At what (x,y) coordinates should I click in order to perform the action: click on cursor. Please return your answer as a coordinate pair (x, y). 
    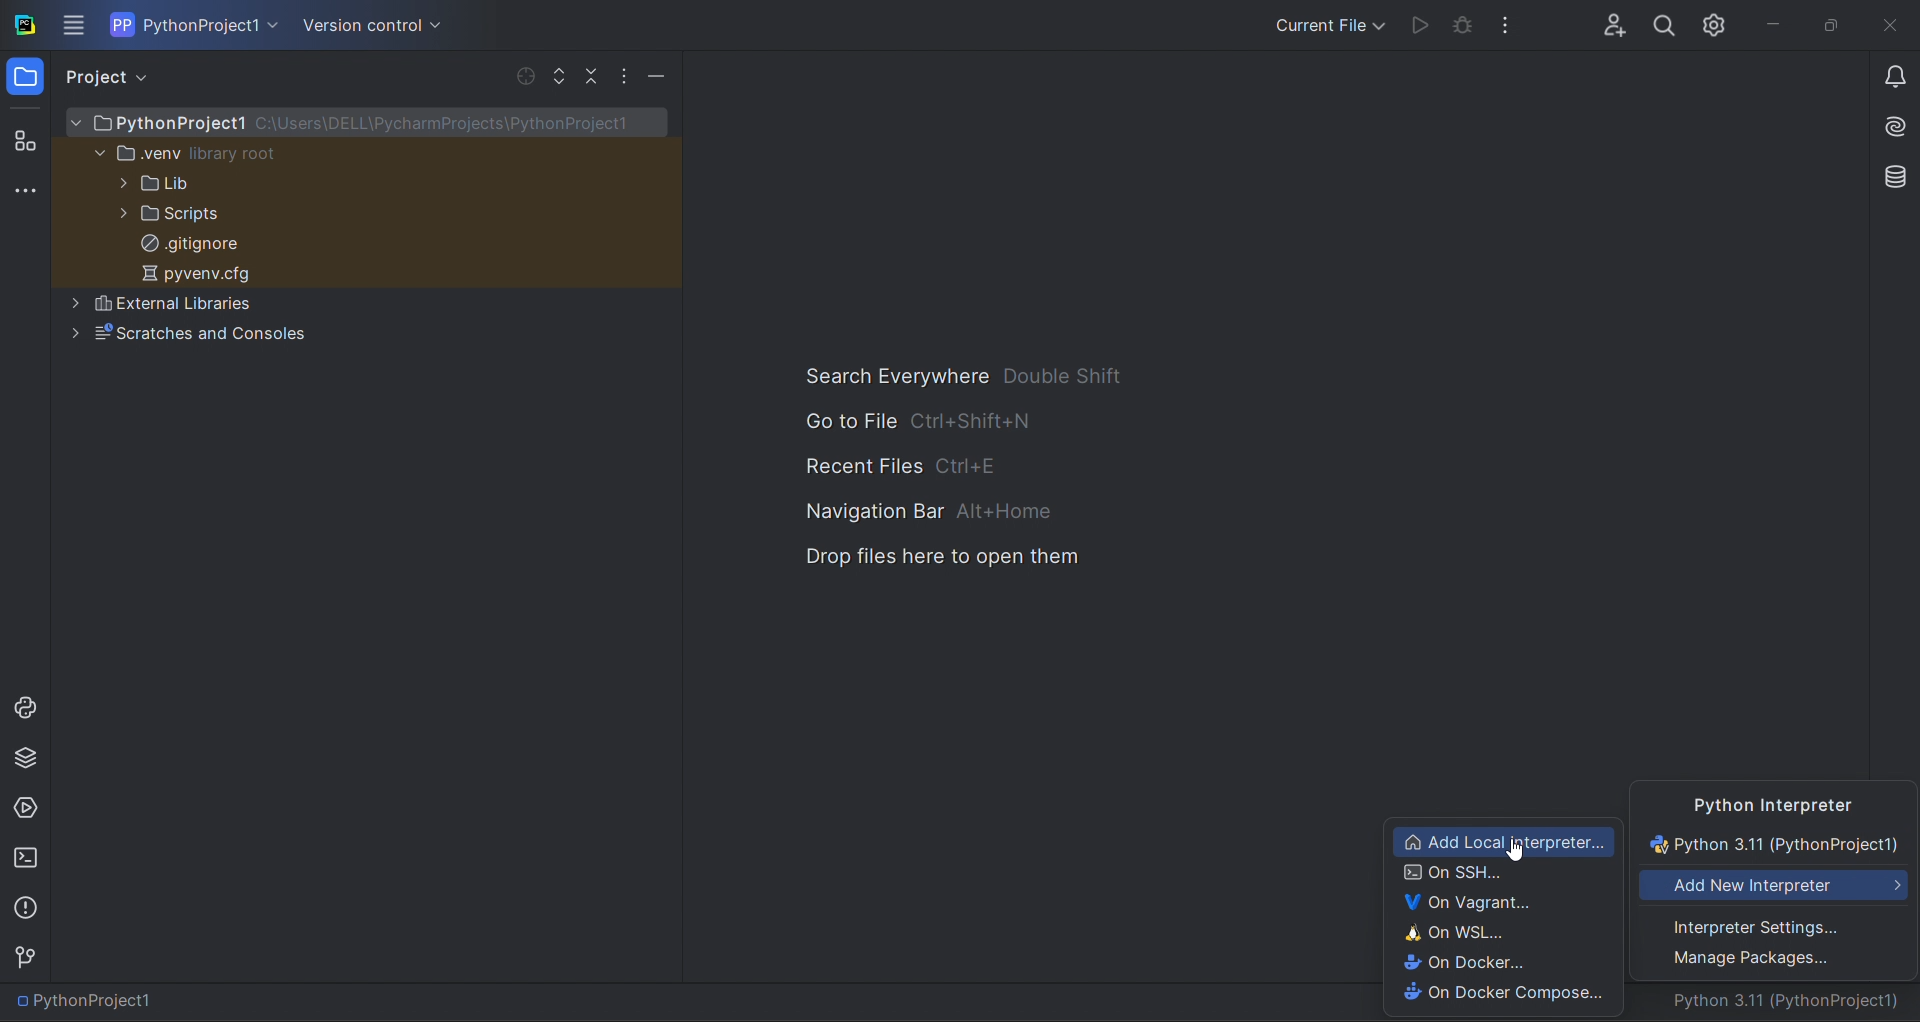
    Looking at the image, I should click on (1516, 852).